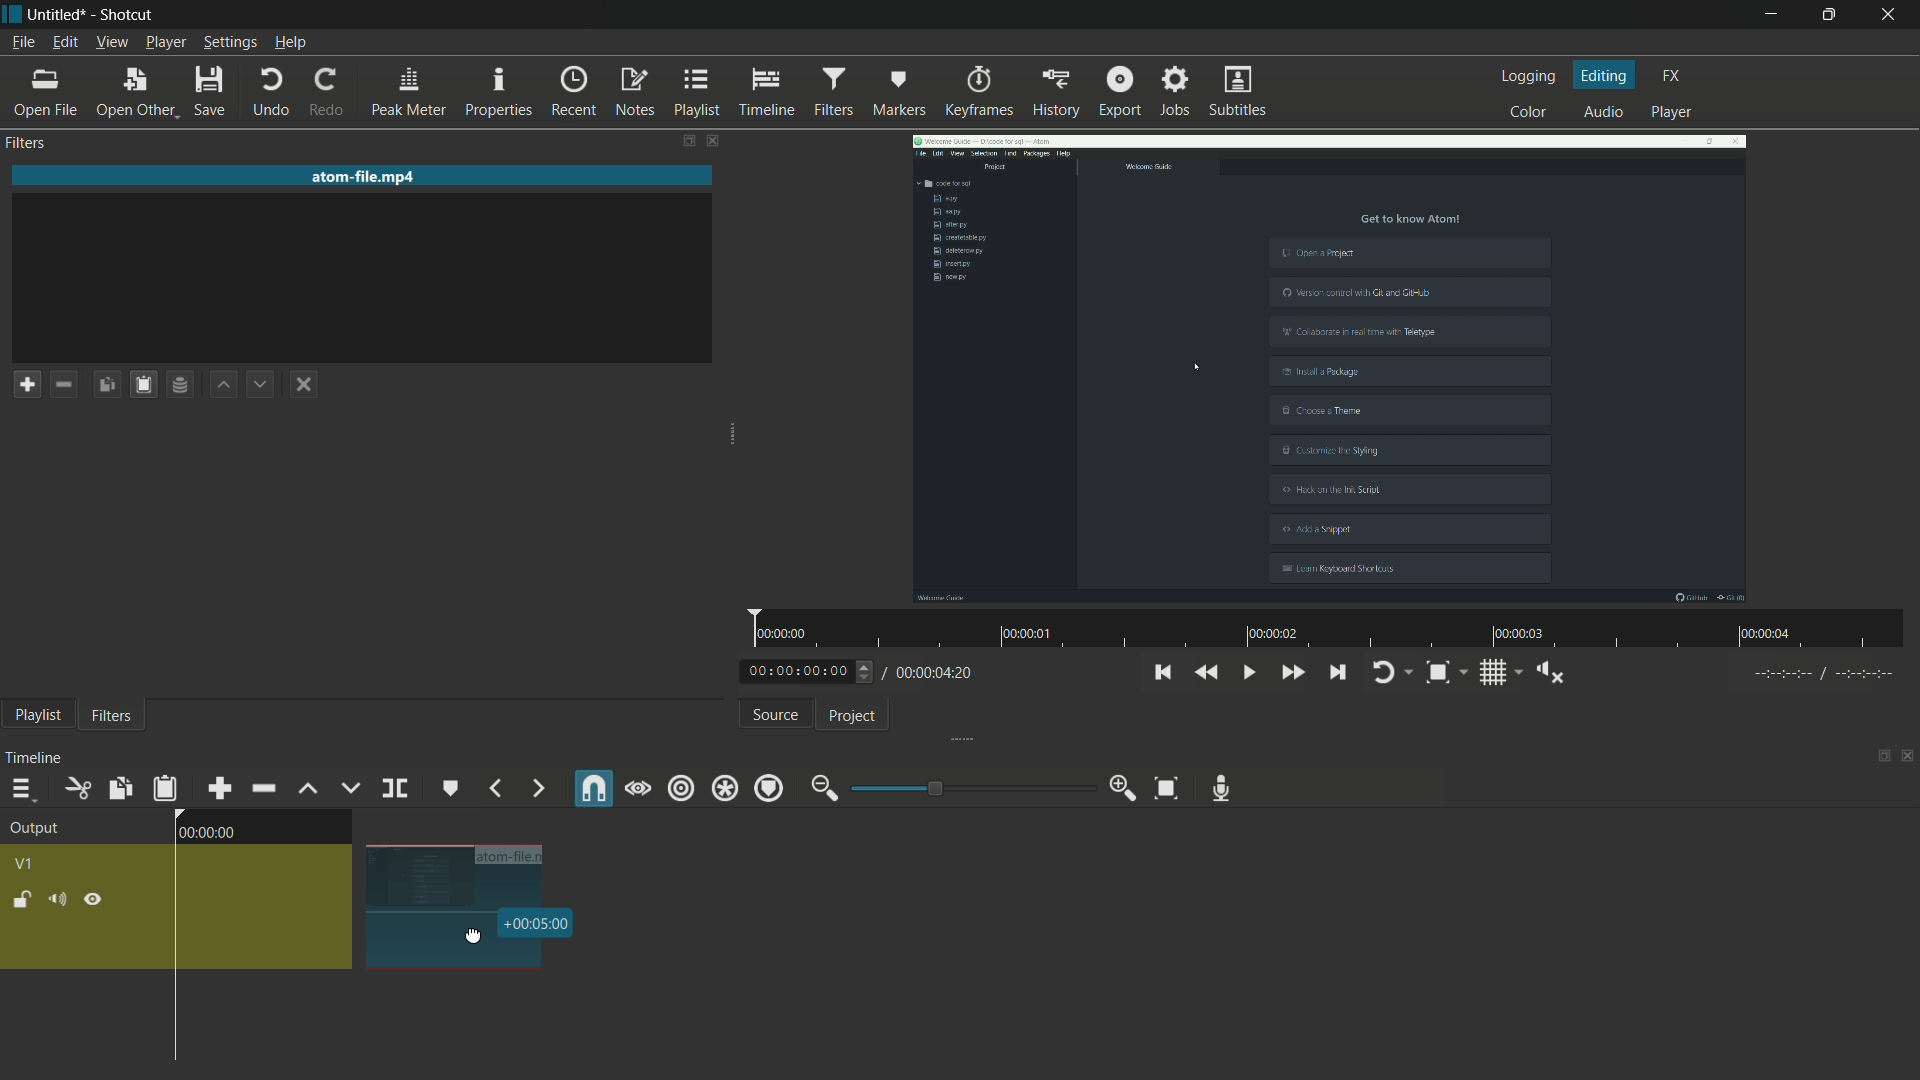 The image size is (1920, 1080). I want to click on toggle zoom, so click(1438, 673).